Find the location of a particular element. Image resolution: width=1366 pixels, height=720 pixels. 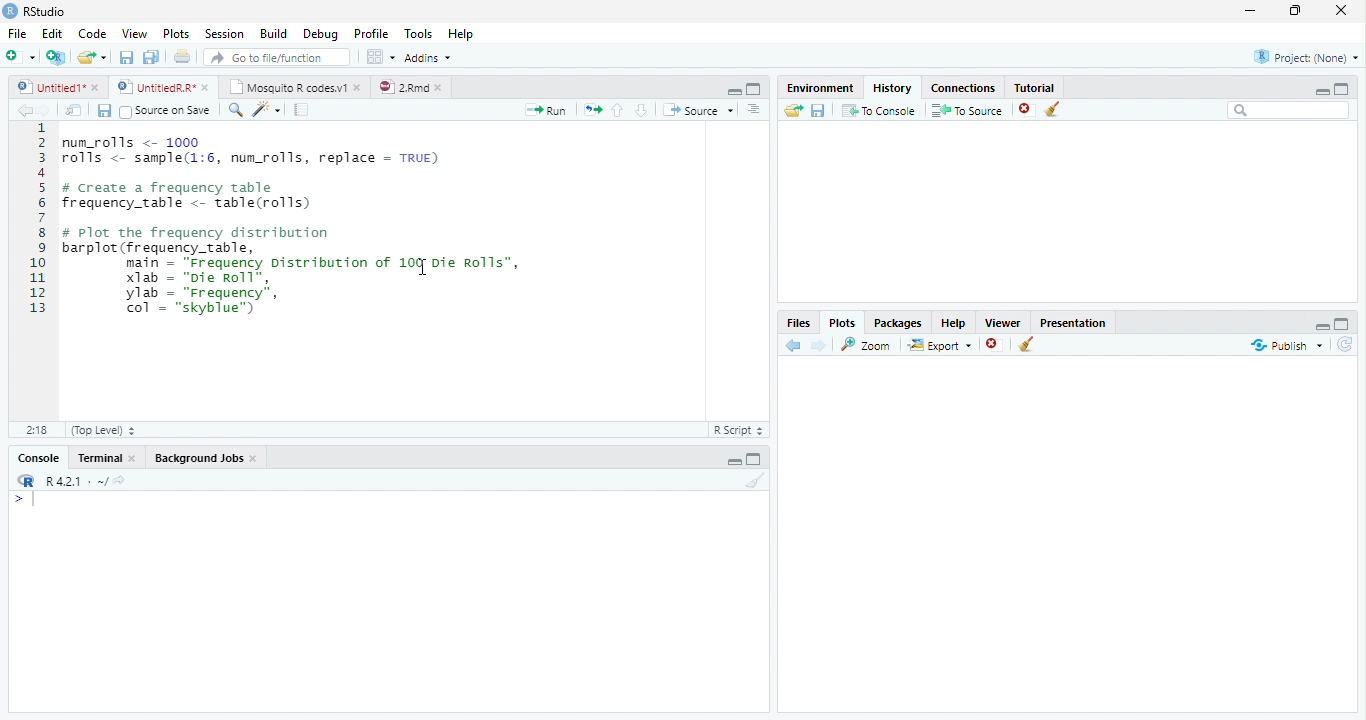

Maximize is located at coordinates (1296, 11).